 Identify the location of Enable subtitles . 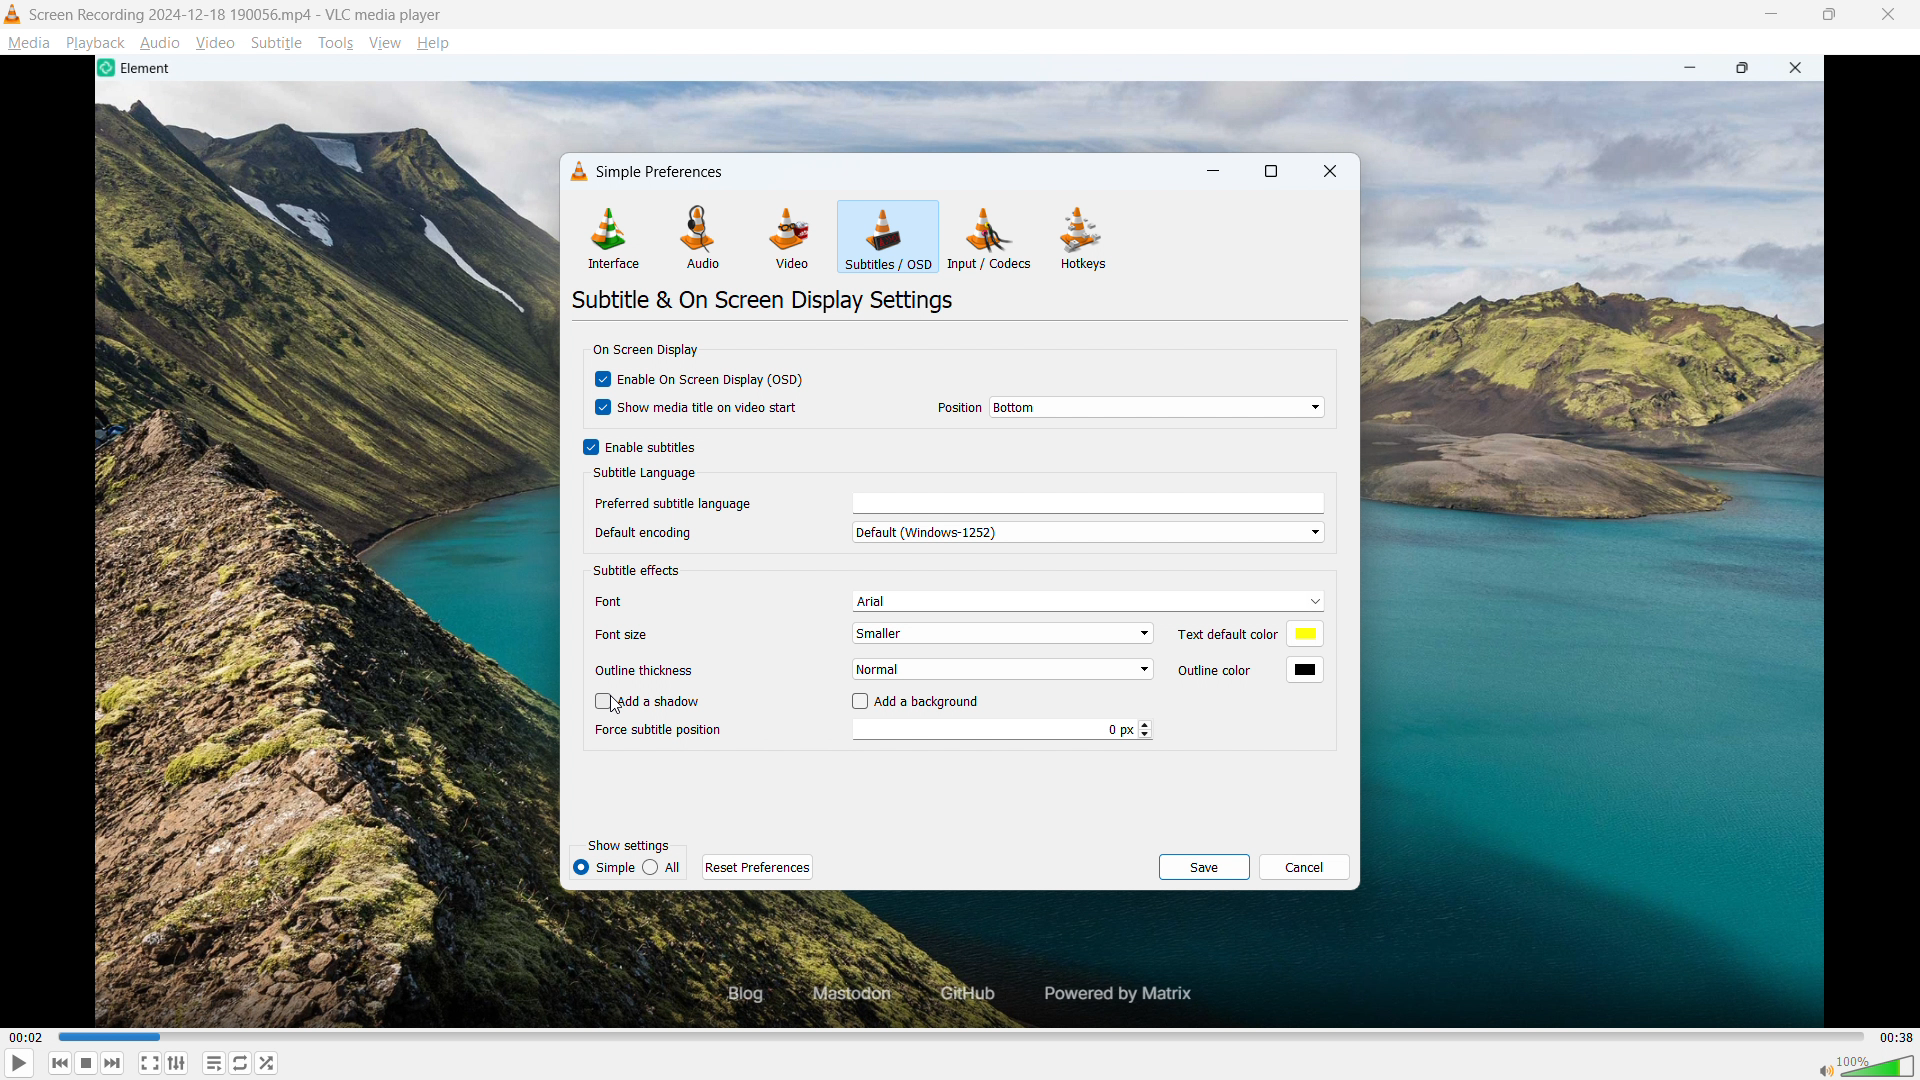
(654, 447).